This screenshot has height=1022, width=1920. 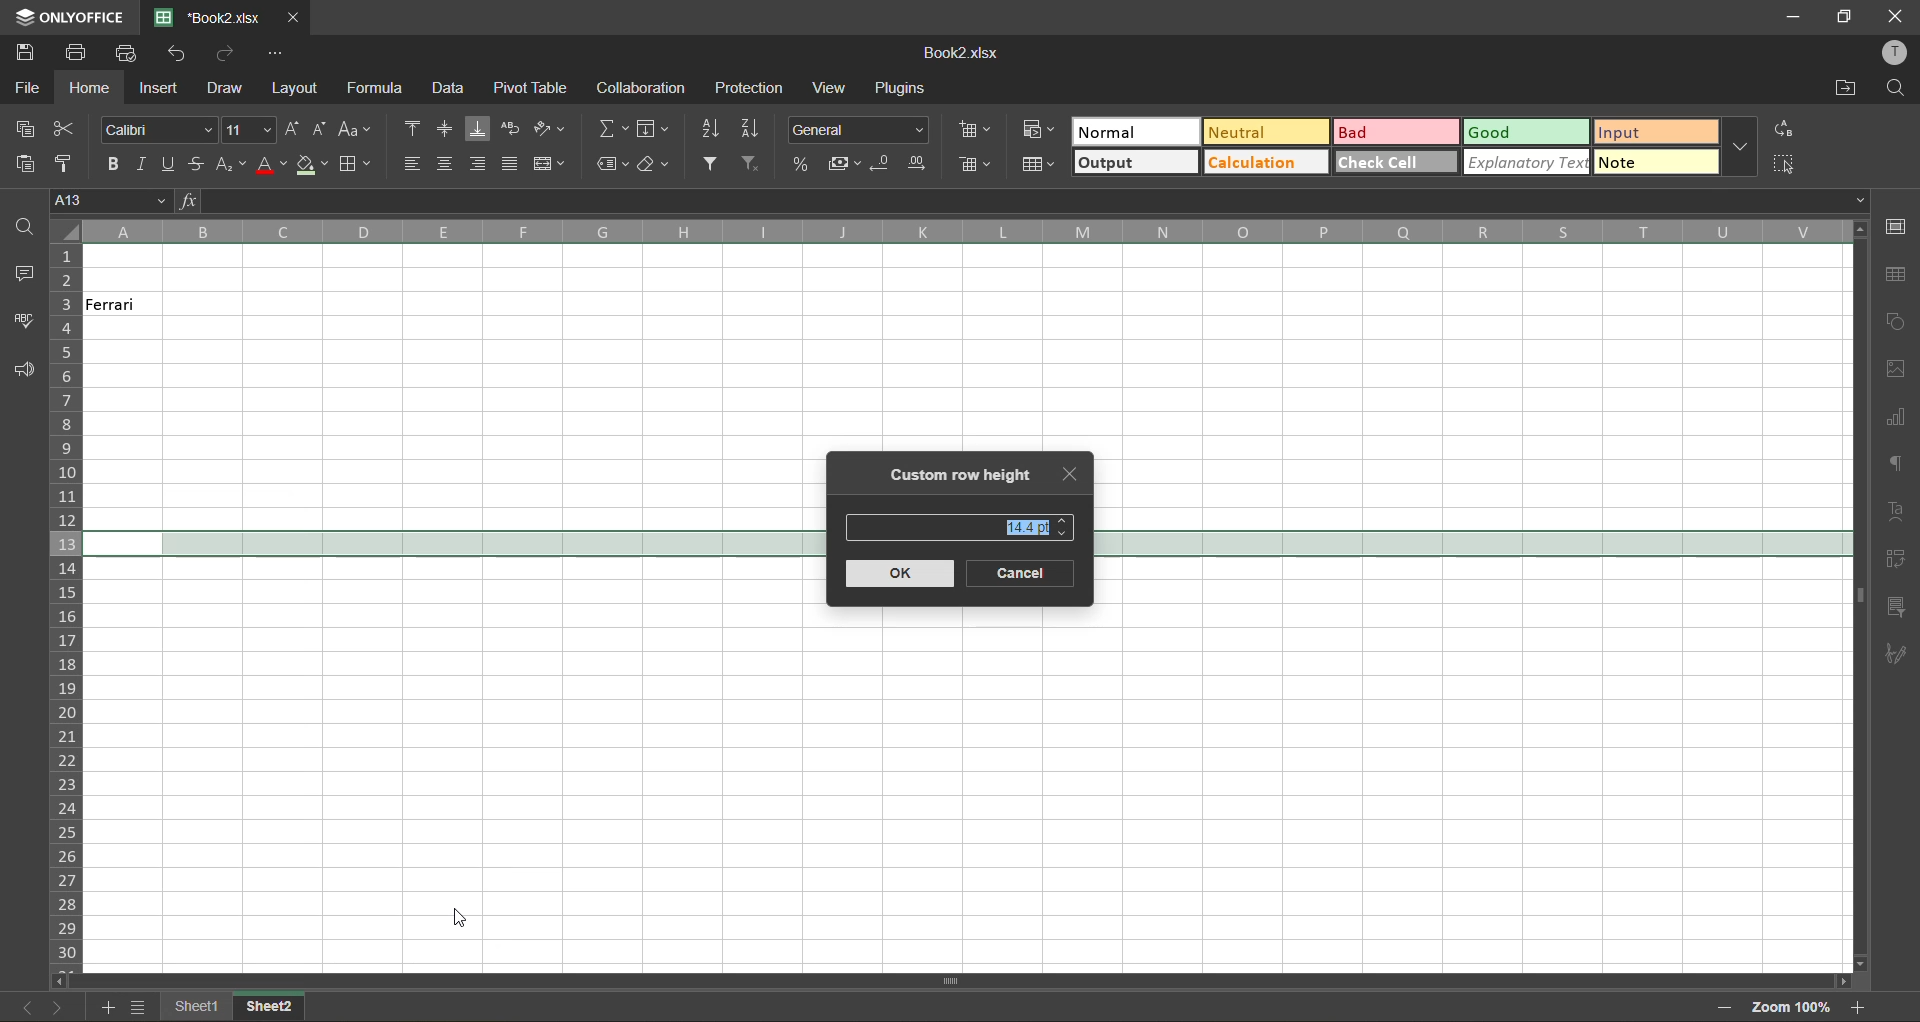 What do you see at coordinates (1653, 131) in the screenshot?
I see `input` at bounding box center [1653, 131].